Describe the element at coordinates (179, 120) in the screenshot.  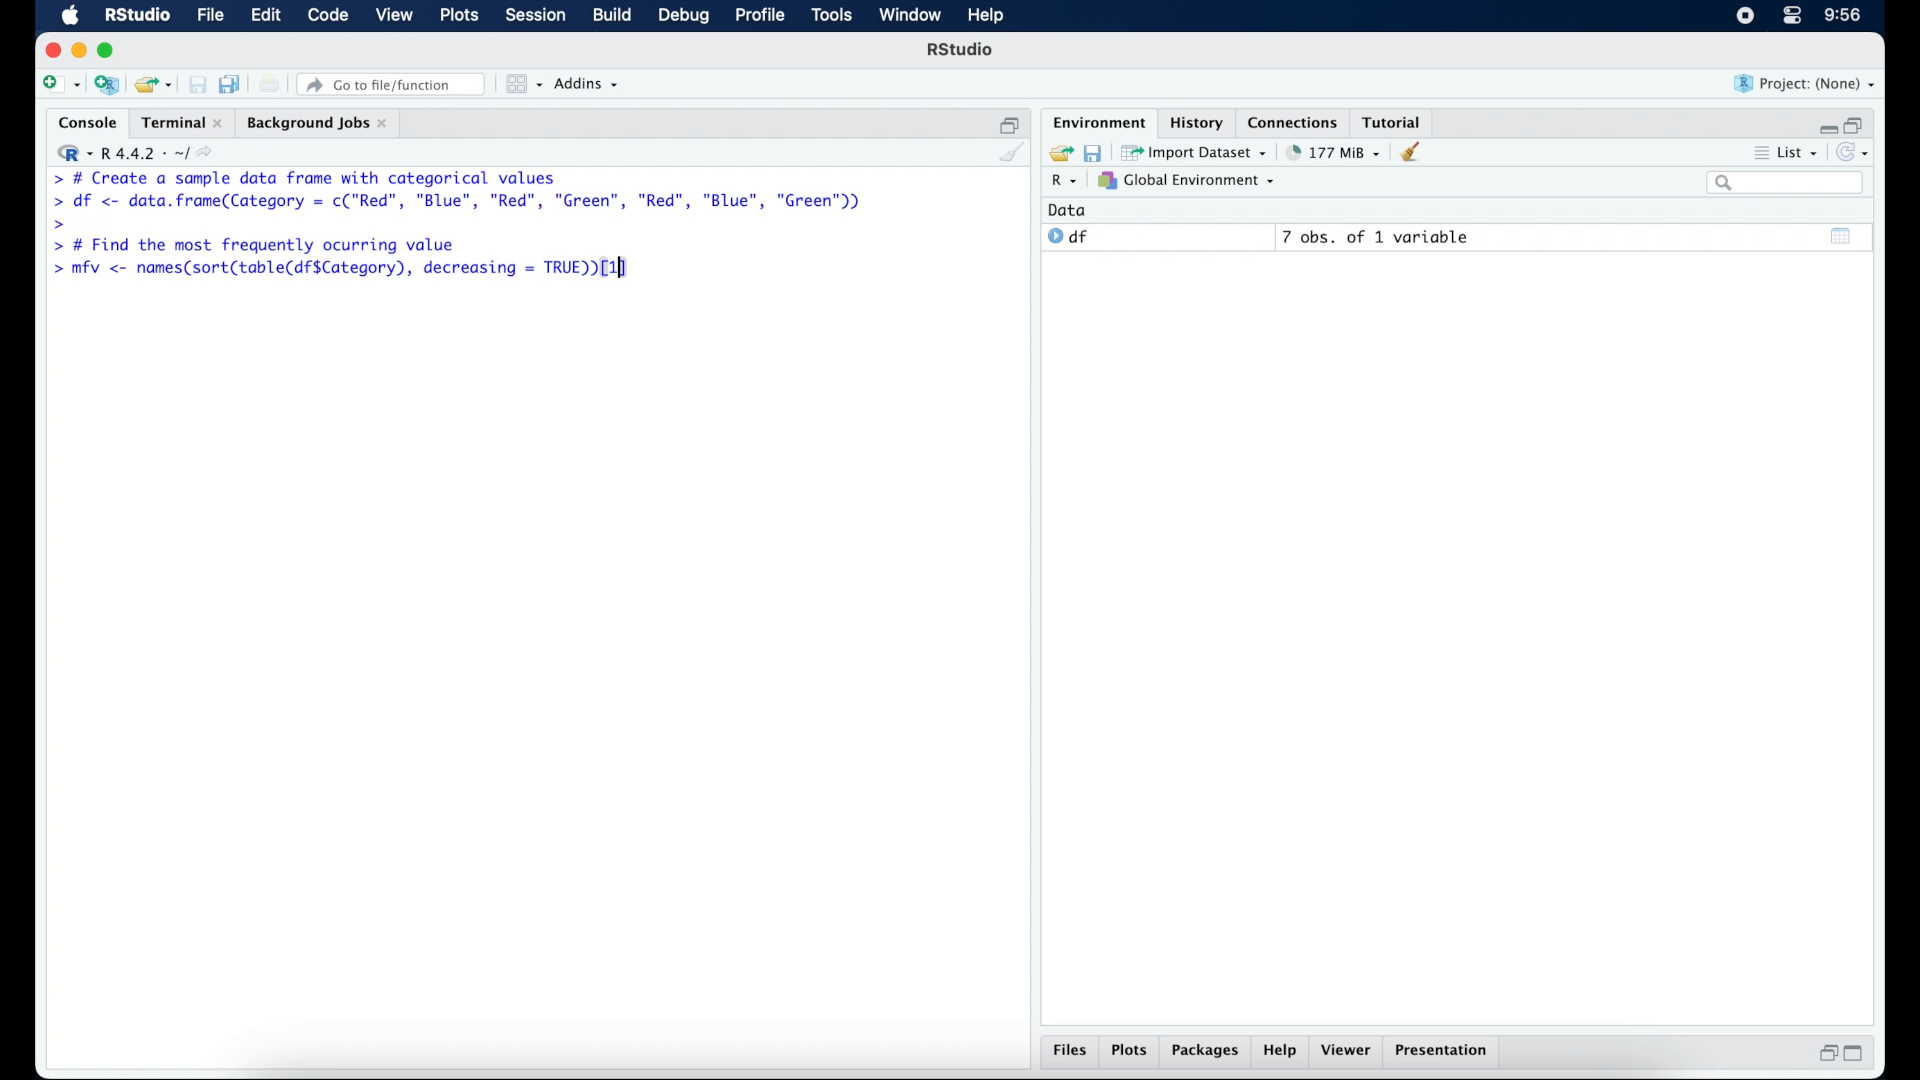
I see `terminal` at that location.